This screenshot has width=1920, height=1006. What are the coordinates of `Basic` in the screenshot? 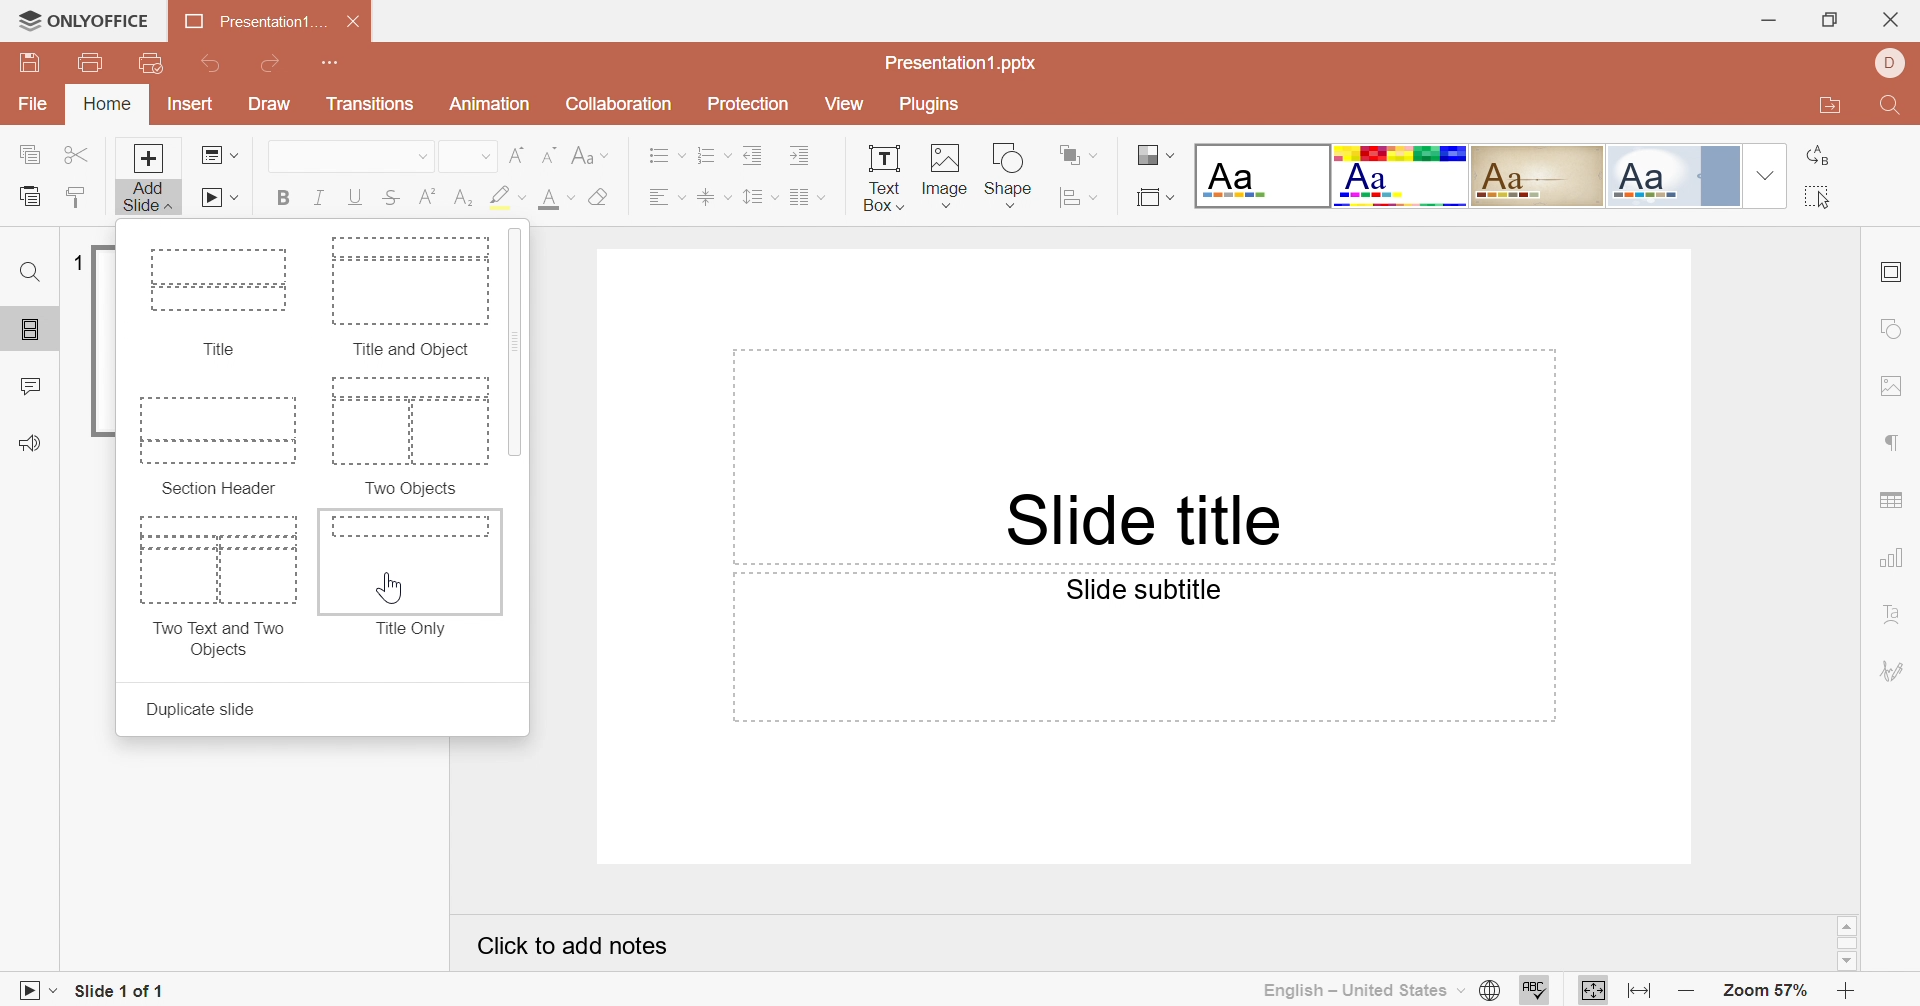 It's located at (1399, 175).